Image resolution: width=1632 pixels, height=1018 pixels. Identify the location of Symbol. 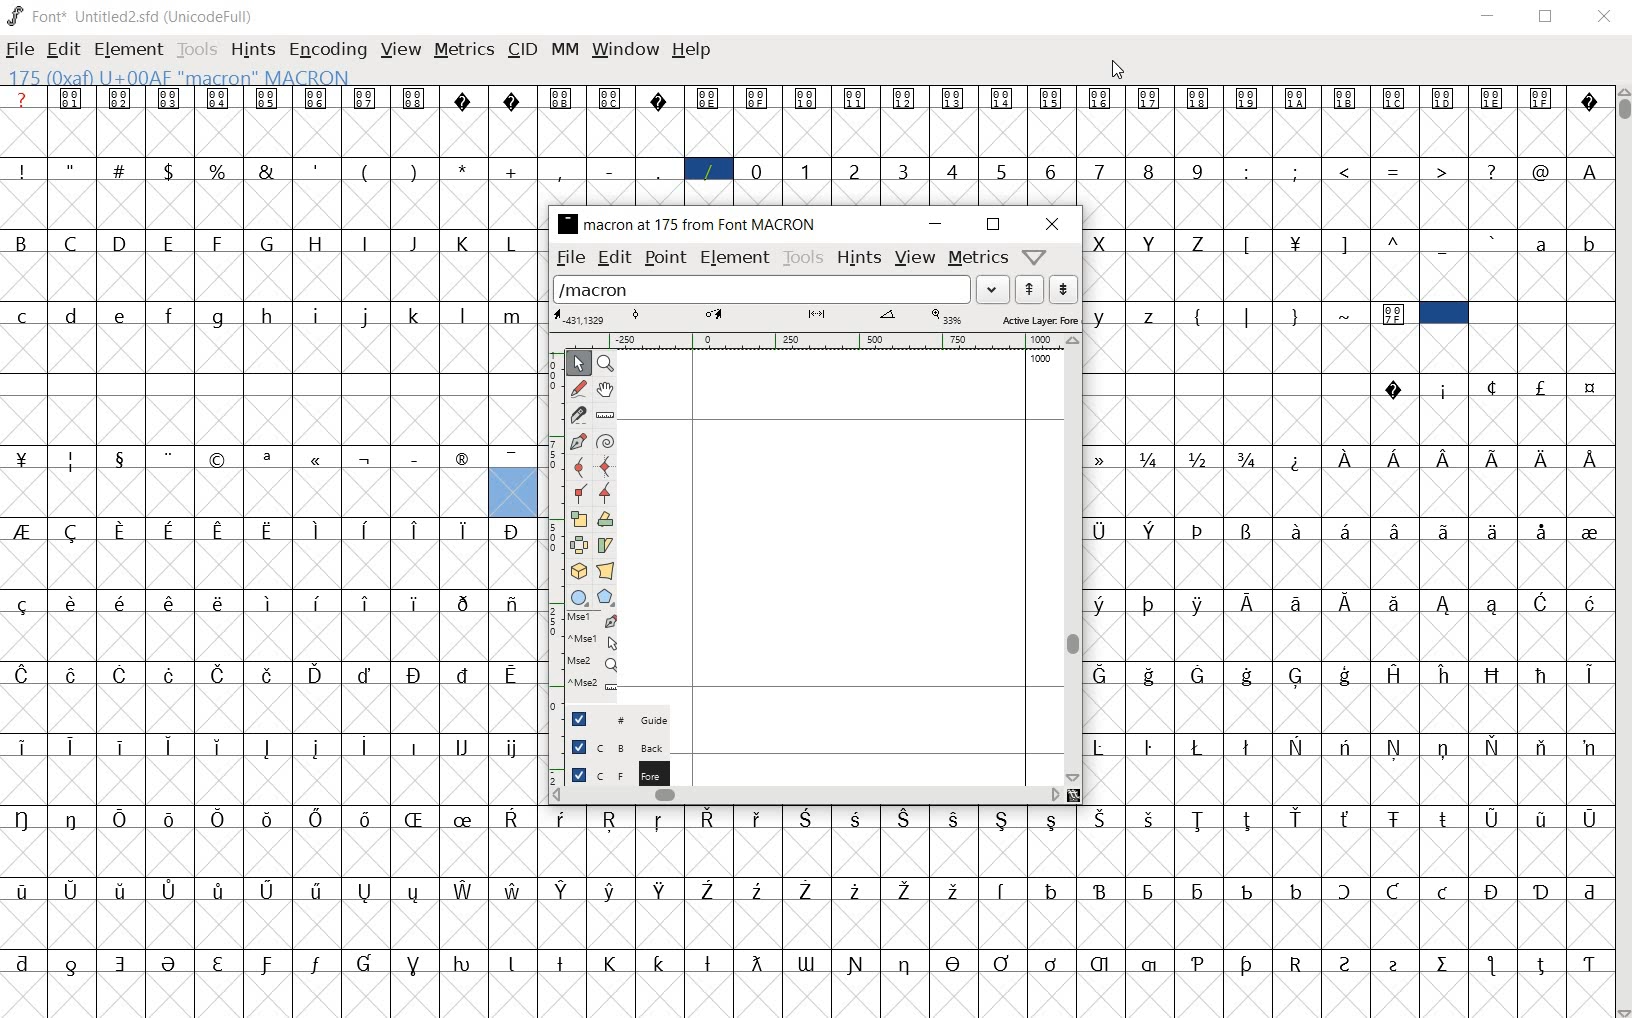
(223, 962).